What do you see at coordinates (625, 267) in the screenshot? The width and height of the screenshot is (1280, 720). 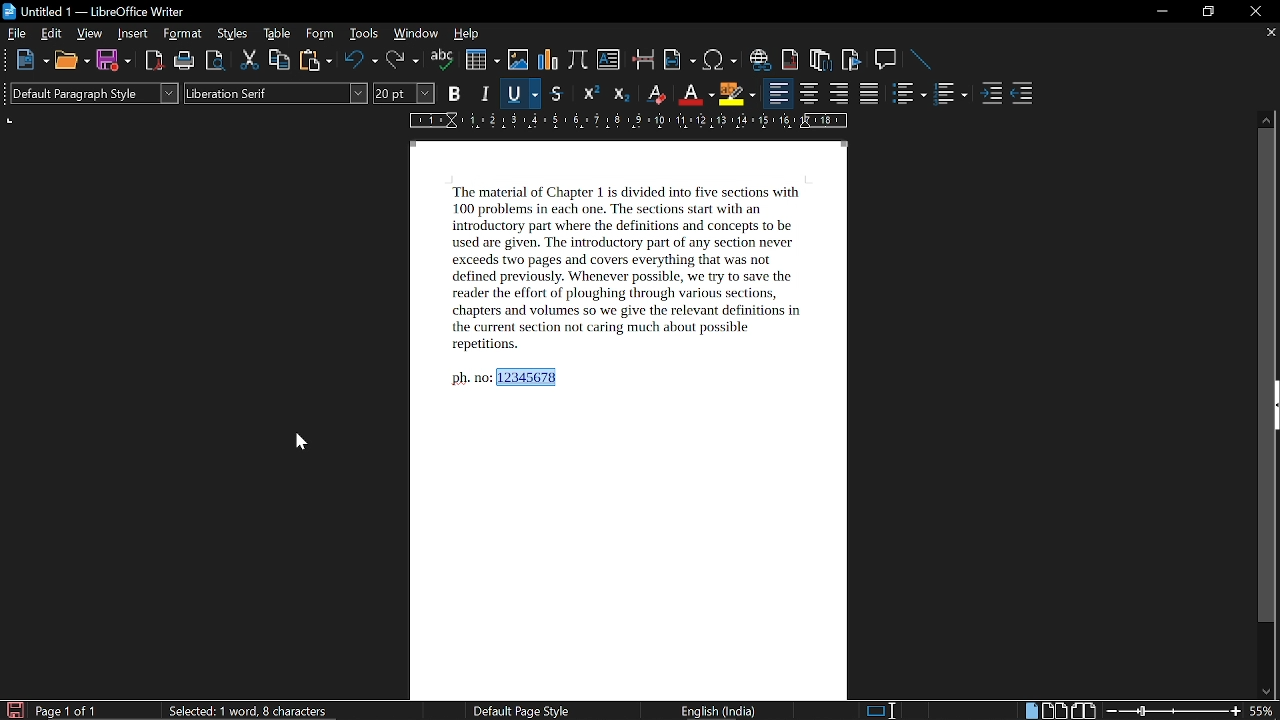 I see `‘The material of Chapter 1 is divided into five sections with
100 problems in each one. The sections start with an
introductory part where the definitions and concepts to be
used are given. The introductory part of any section never
exceeds two pages and covers everything that was not
defined previously. Whenever possible, we try to save the
reader the effort of ploughing through various sections,
chapters and volumes 50 we give the relevant definitions in
the current section not caring much about possible
repetitions.` at bounding box center [625, 267].